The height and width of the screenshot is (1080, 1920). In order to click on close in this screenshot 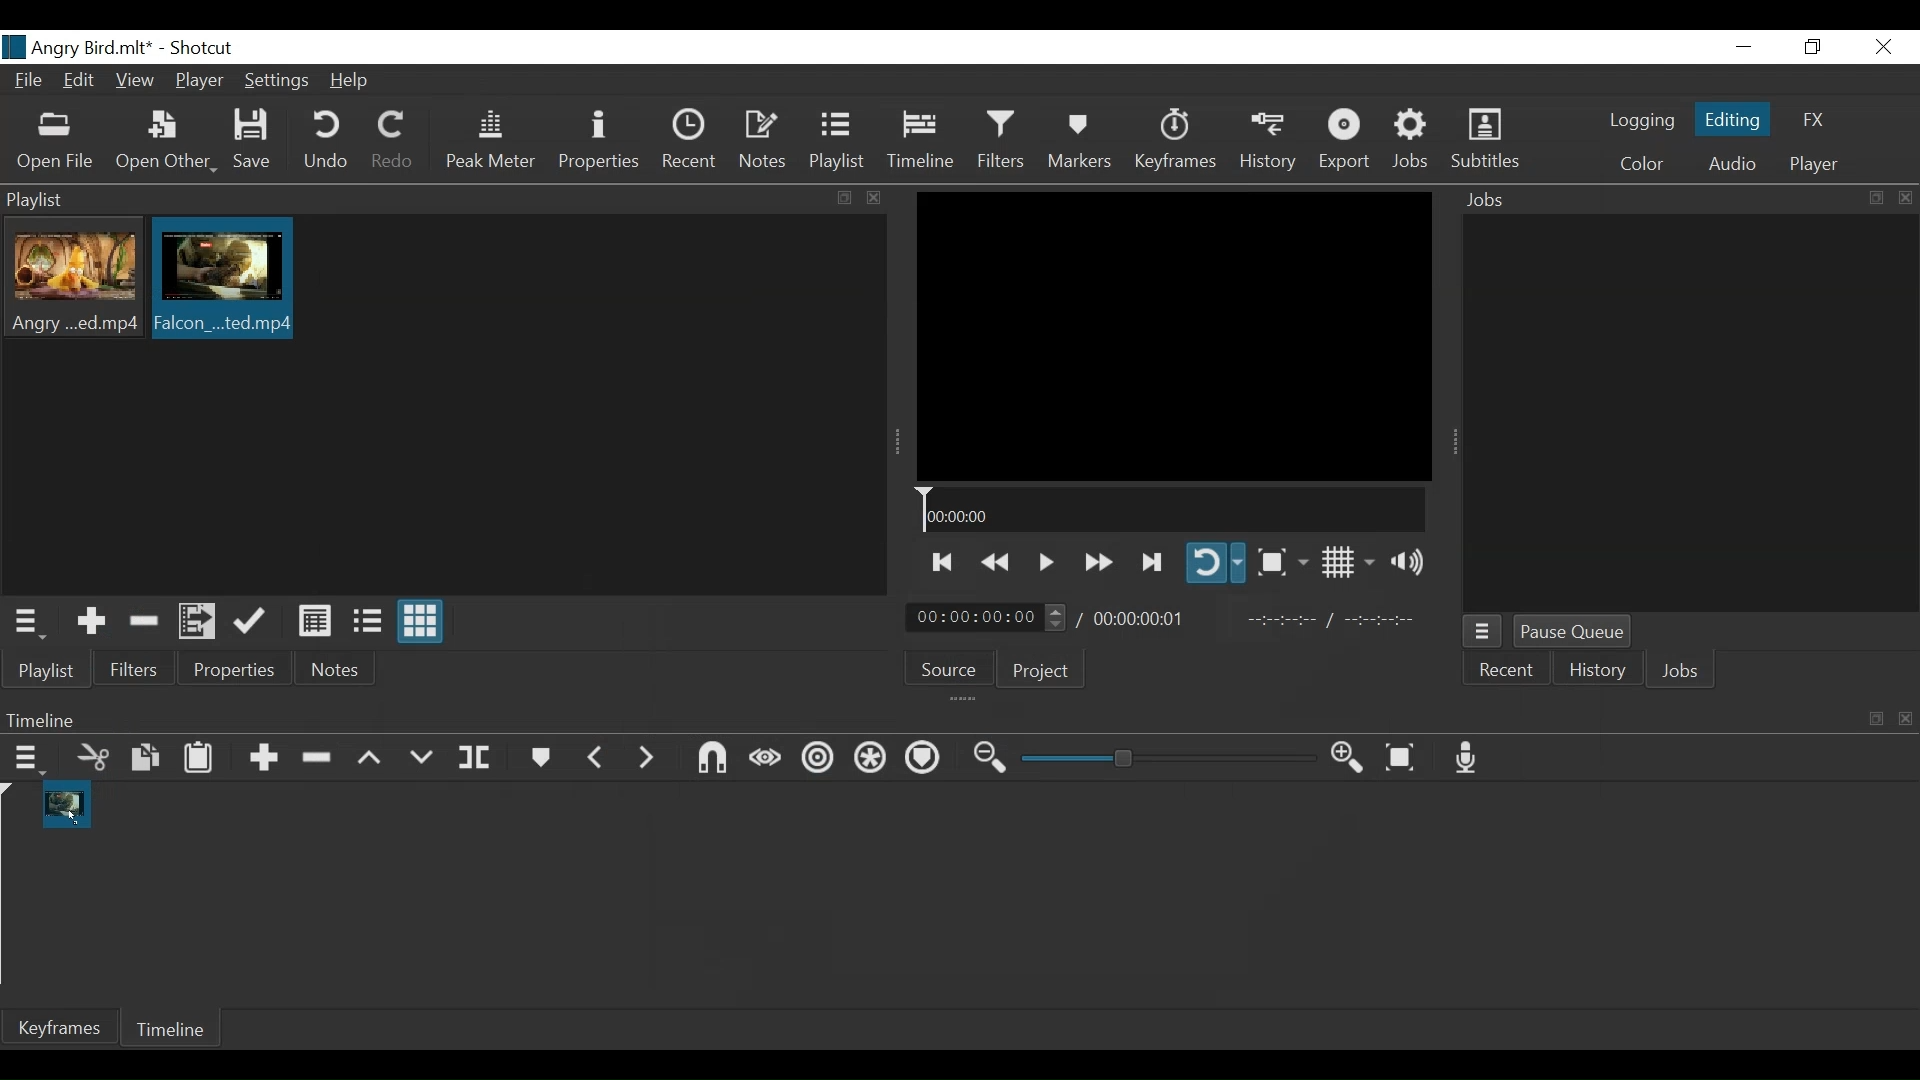, I will do `click(875, 198)`.